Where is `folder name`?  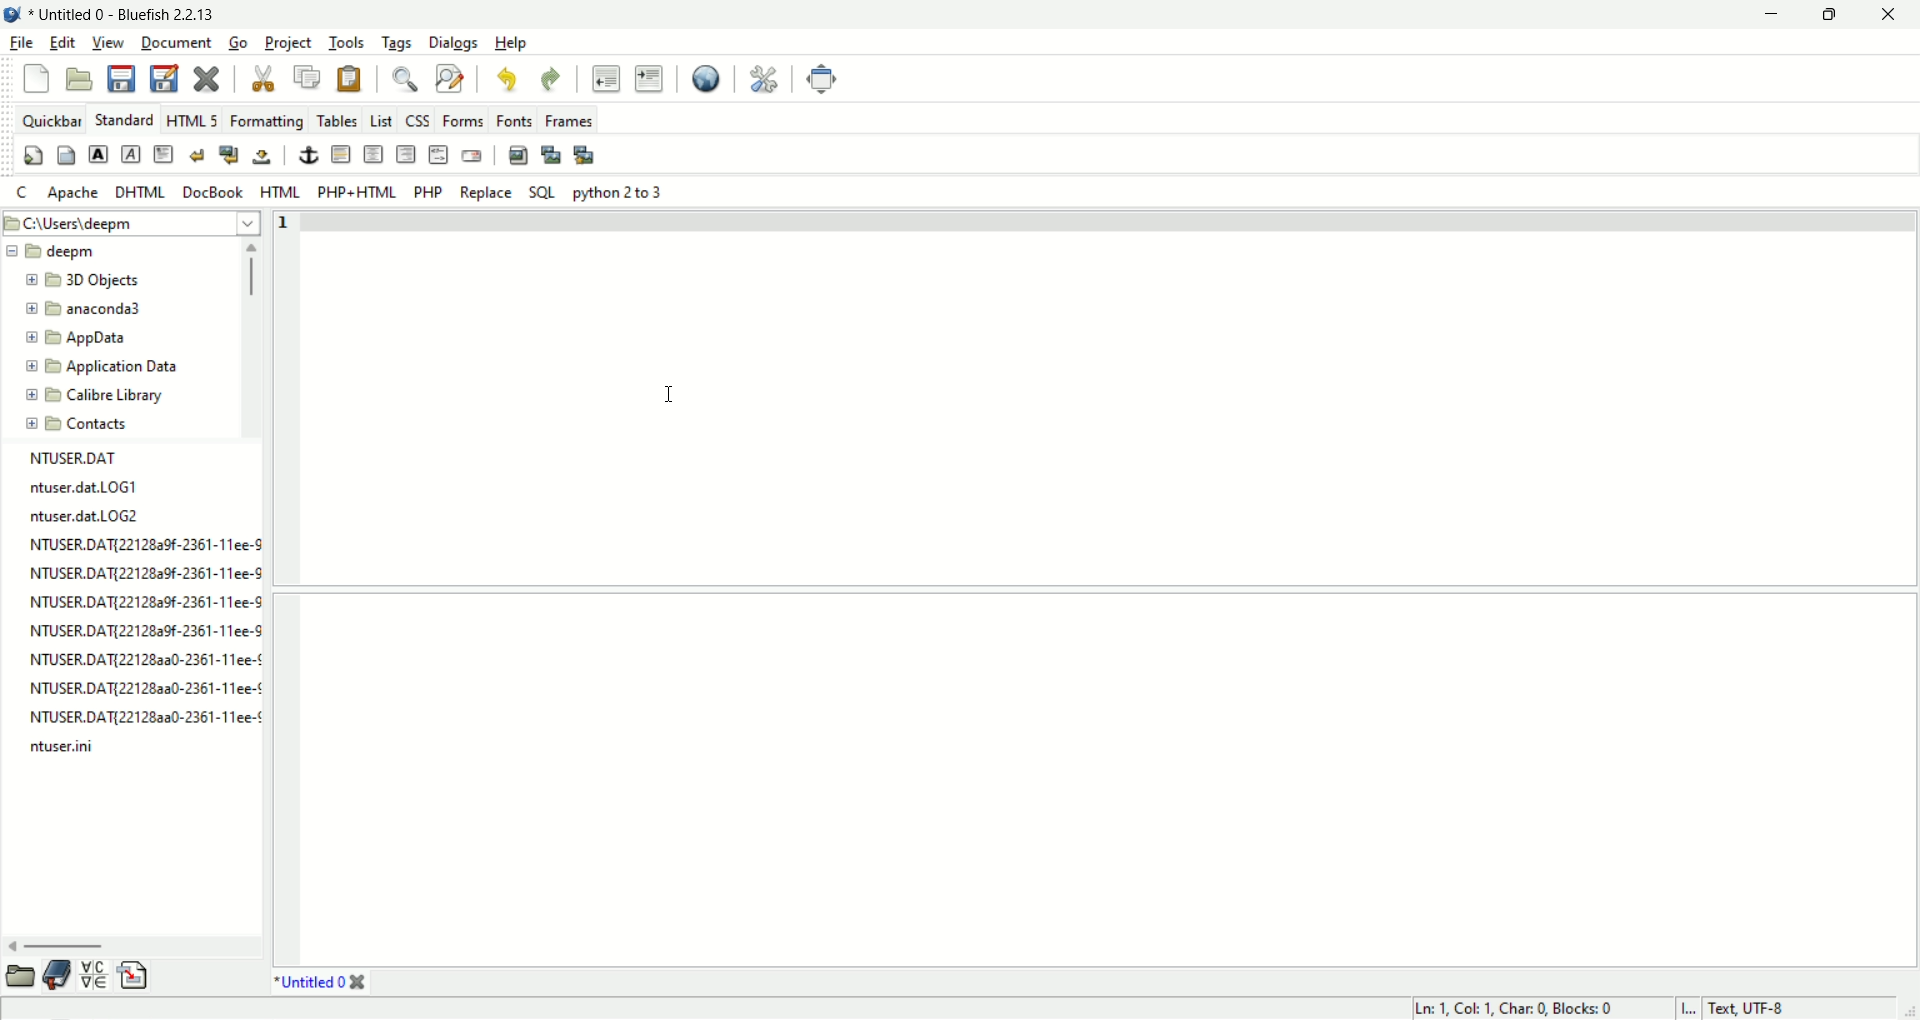 folder name is located at coordinates (80, 425).